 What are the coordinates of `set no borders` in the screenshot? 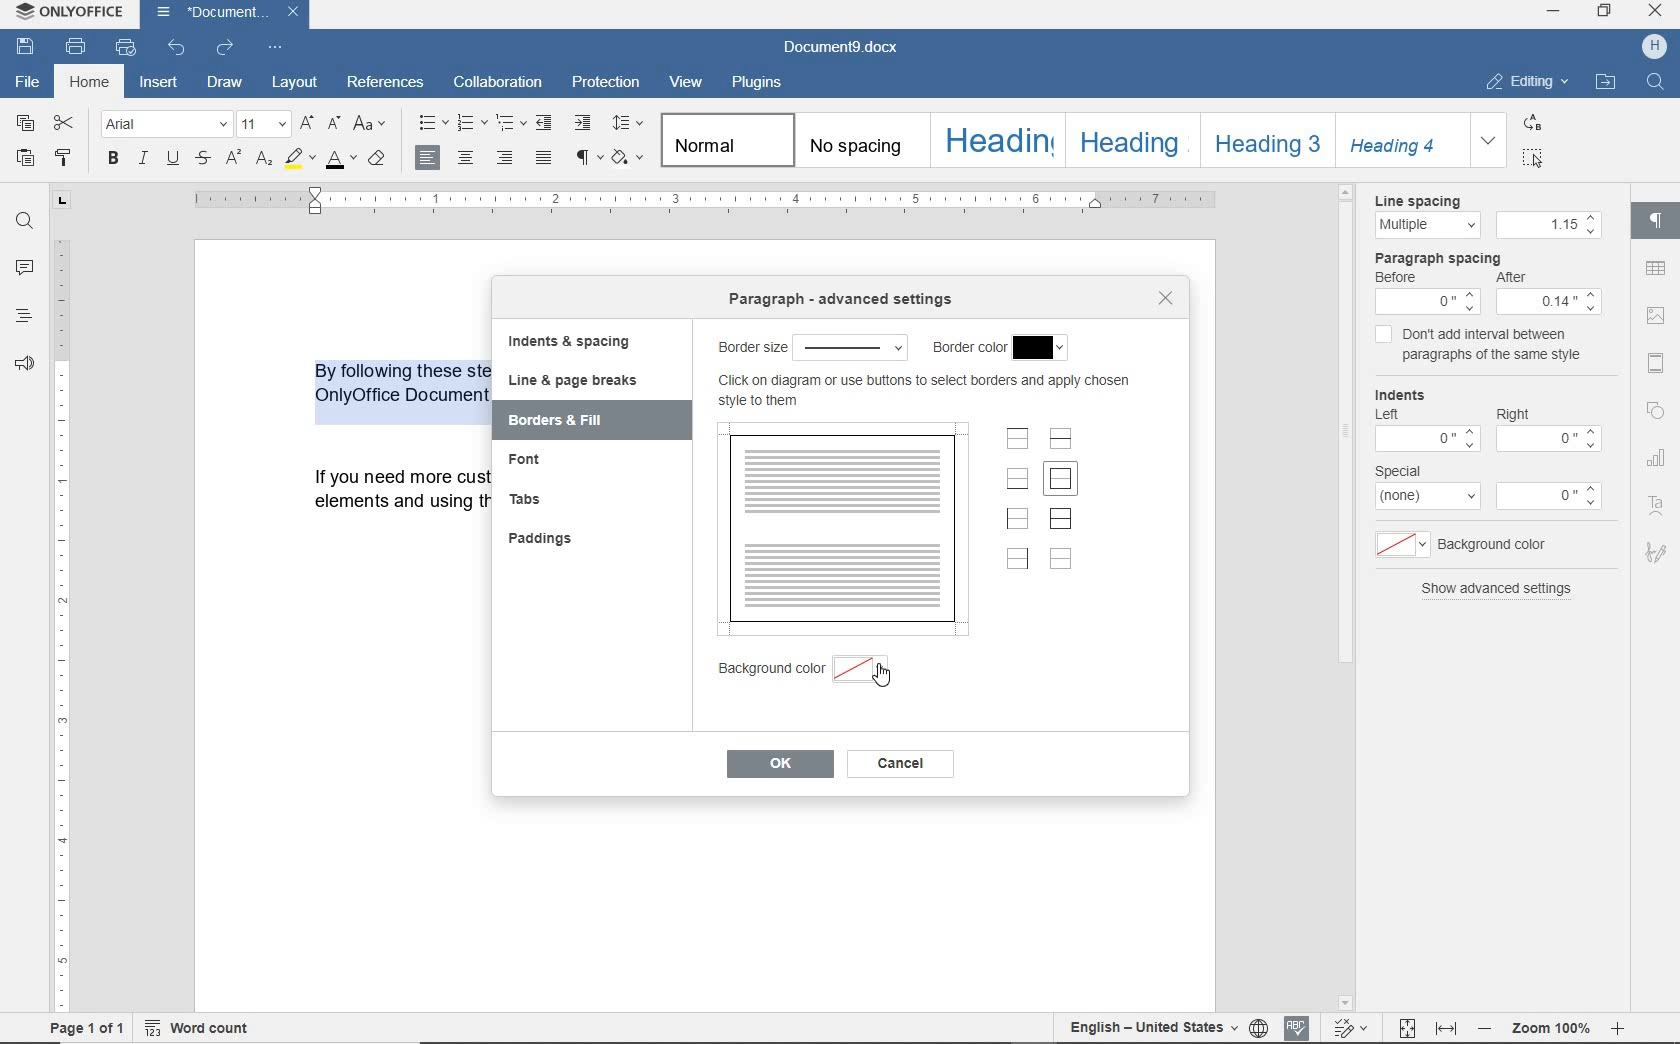 It's located at (1062, 560).